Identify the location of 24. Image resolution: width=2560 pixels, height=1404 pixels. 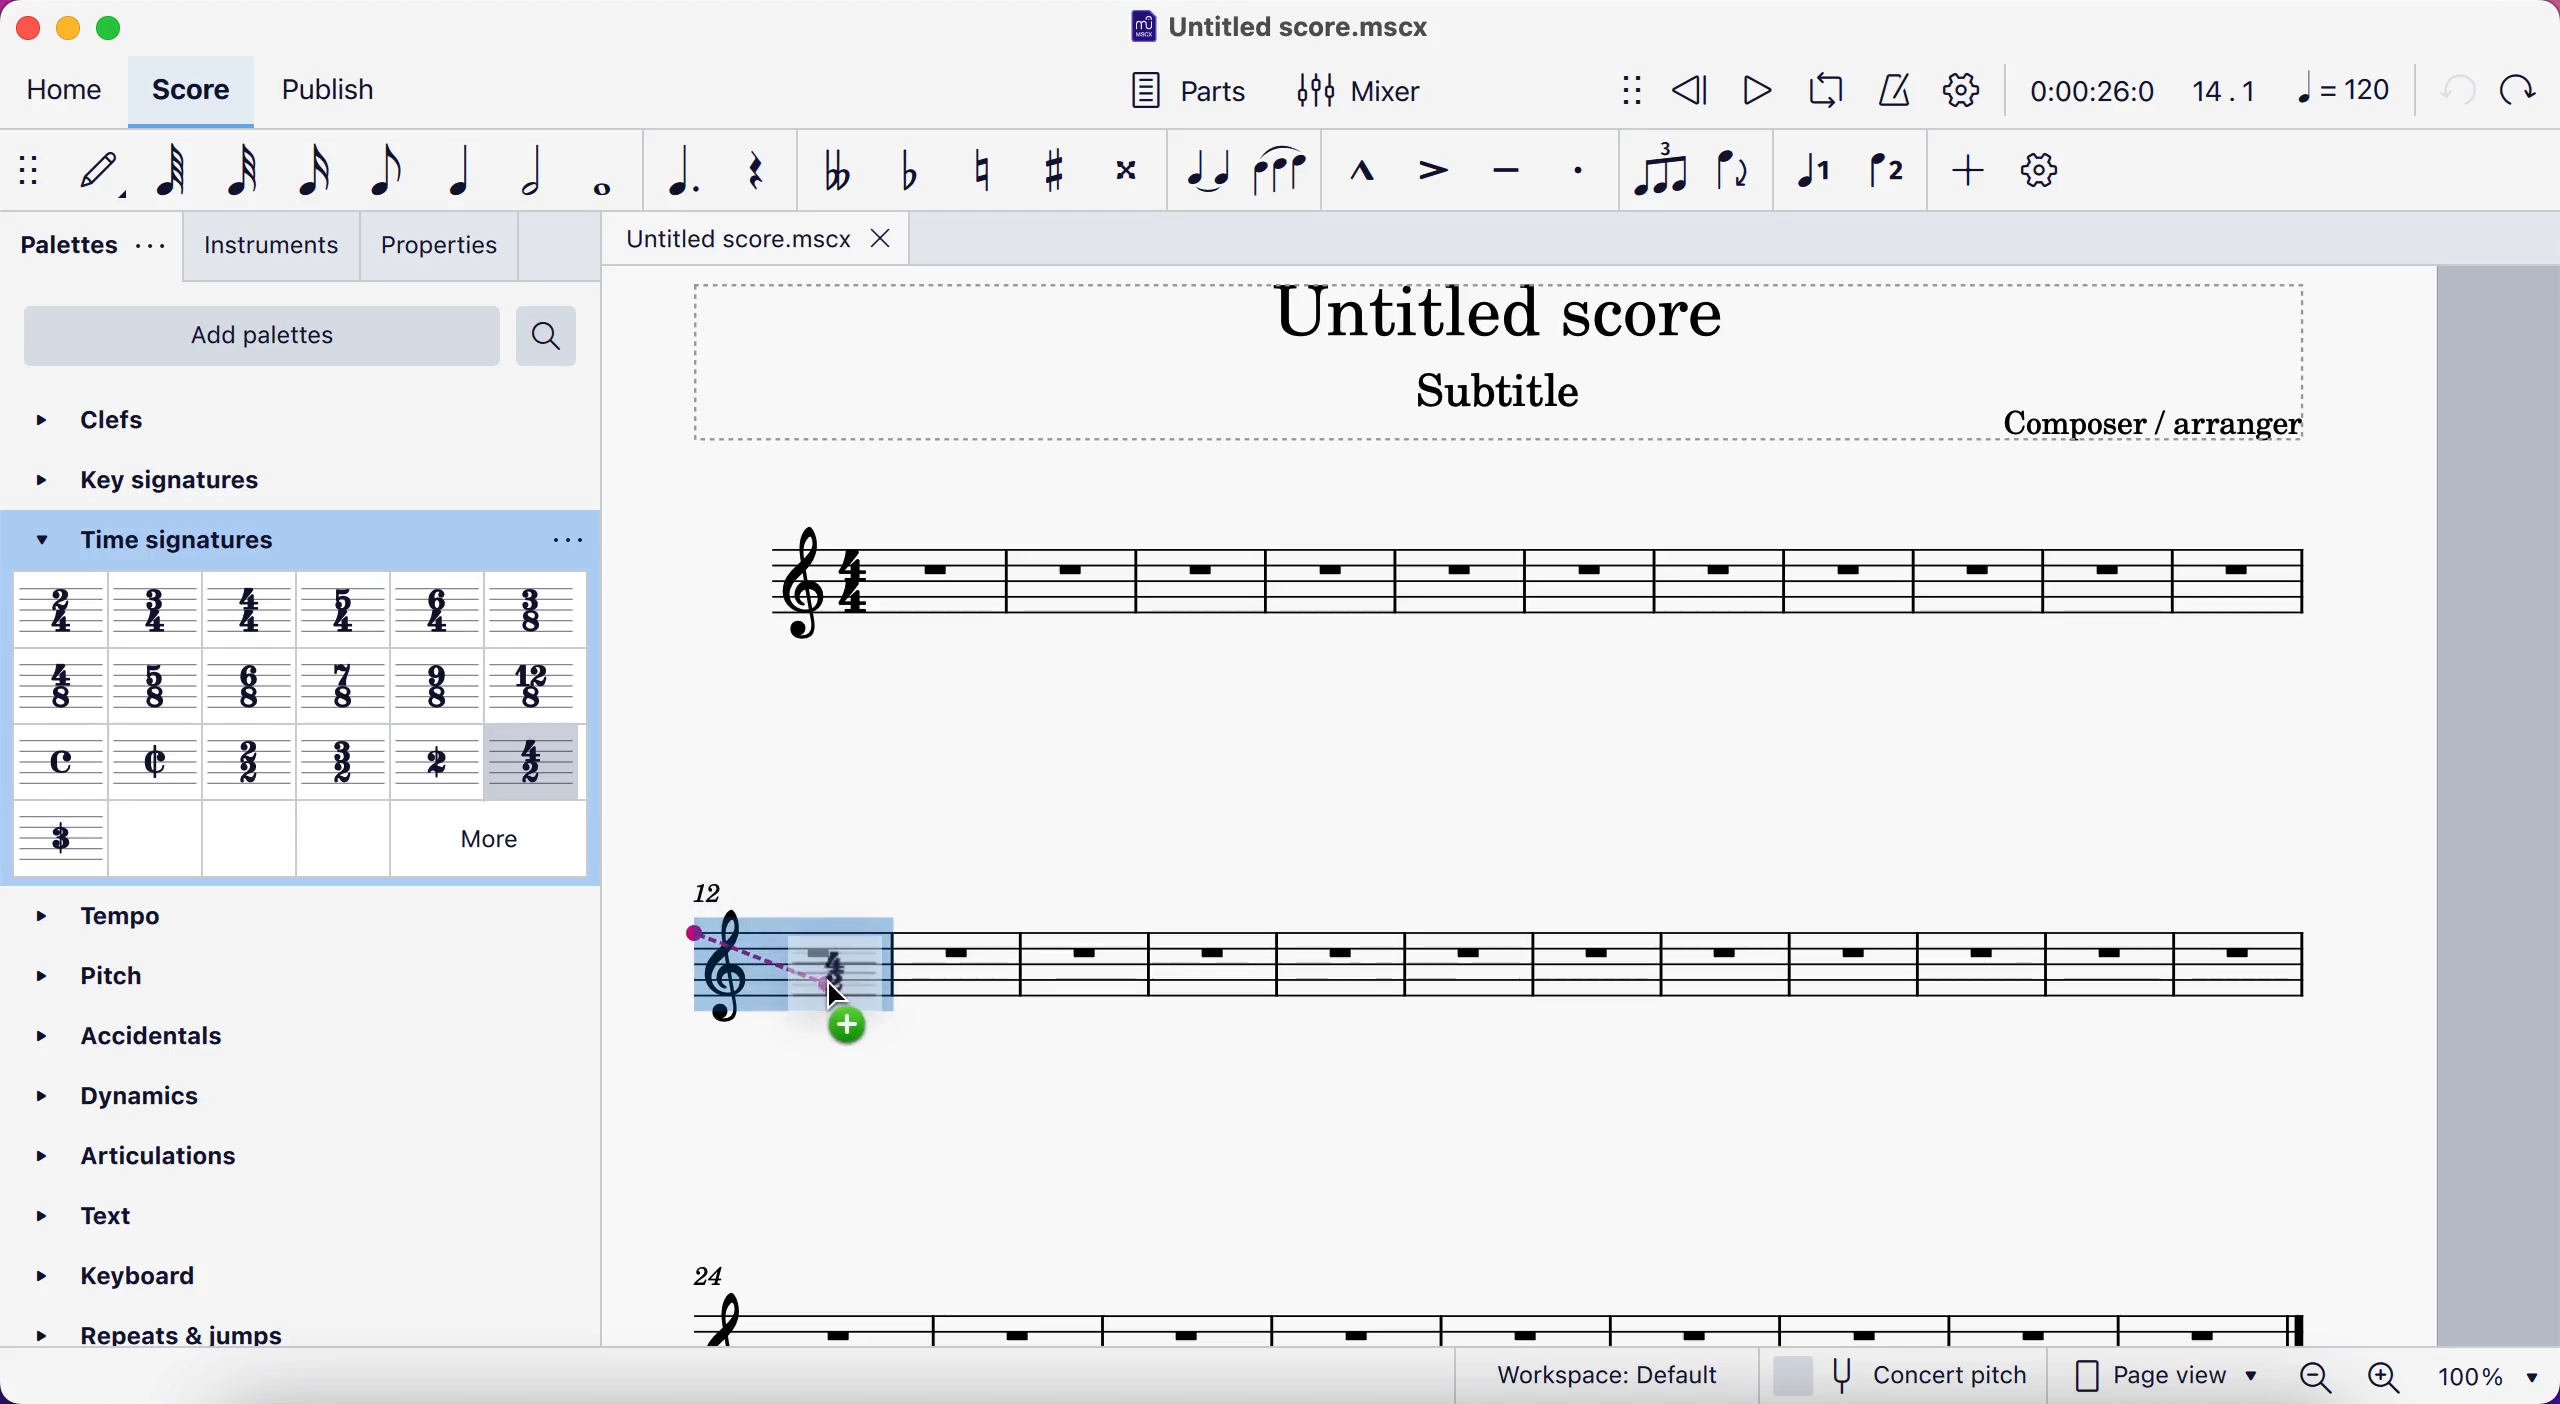
(700, 1276).